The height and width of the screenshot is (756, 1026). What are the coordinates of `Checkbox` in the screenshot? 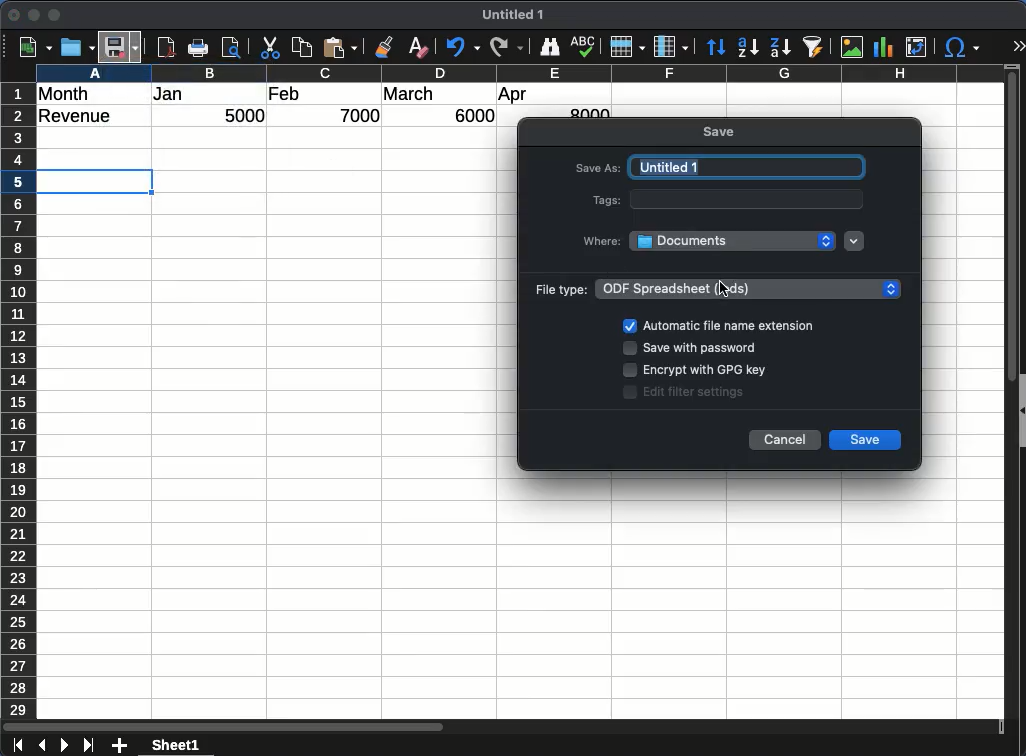 It's located at (629, 349).